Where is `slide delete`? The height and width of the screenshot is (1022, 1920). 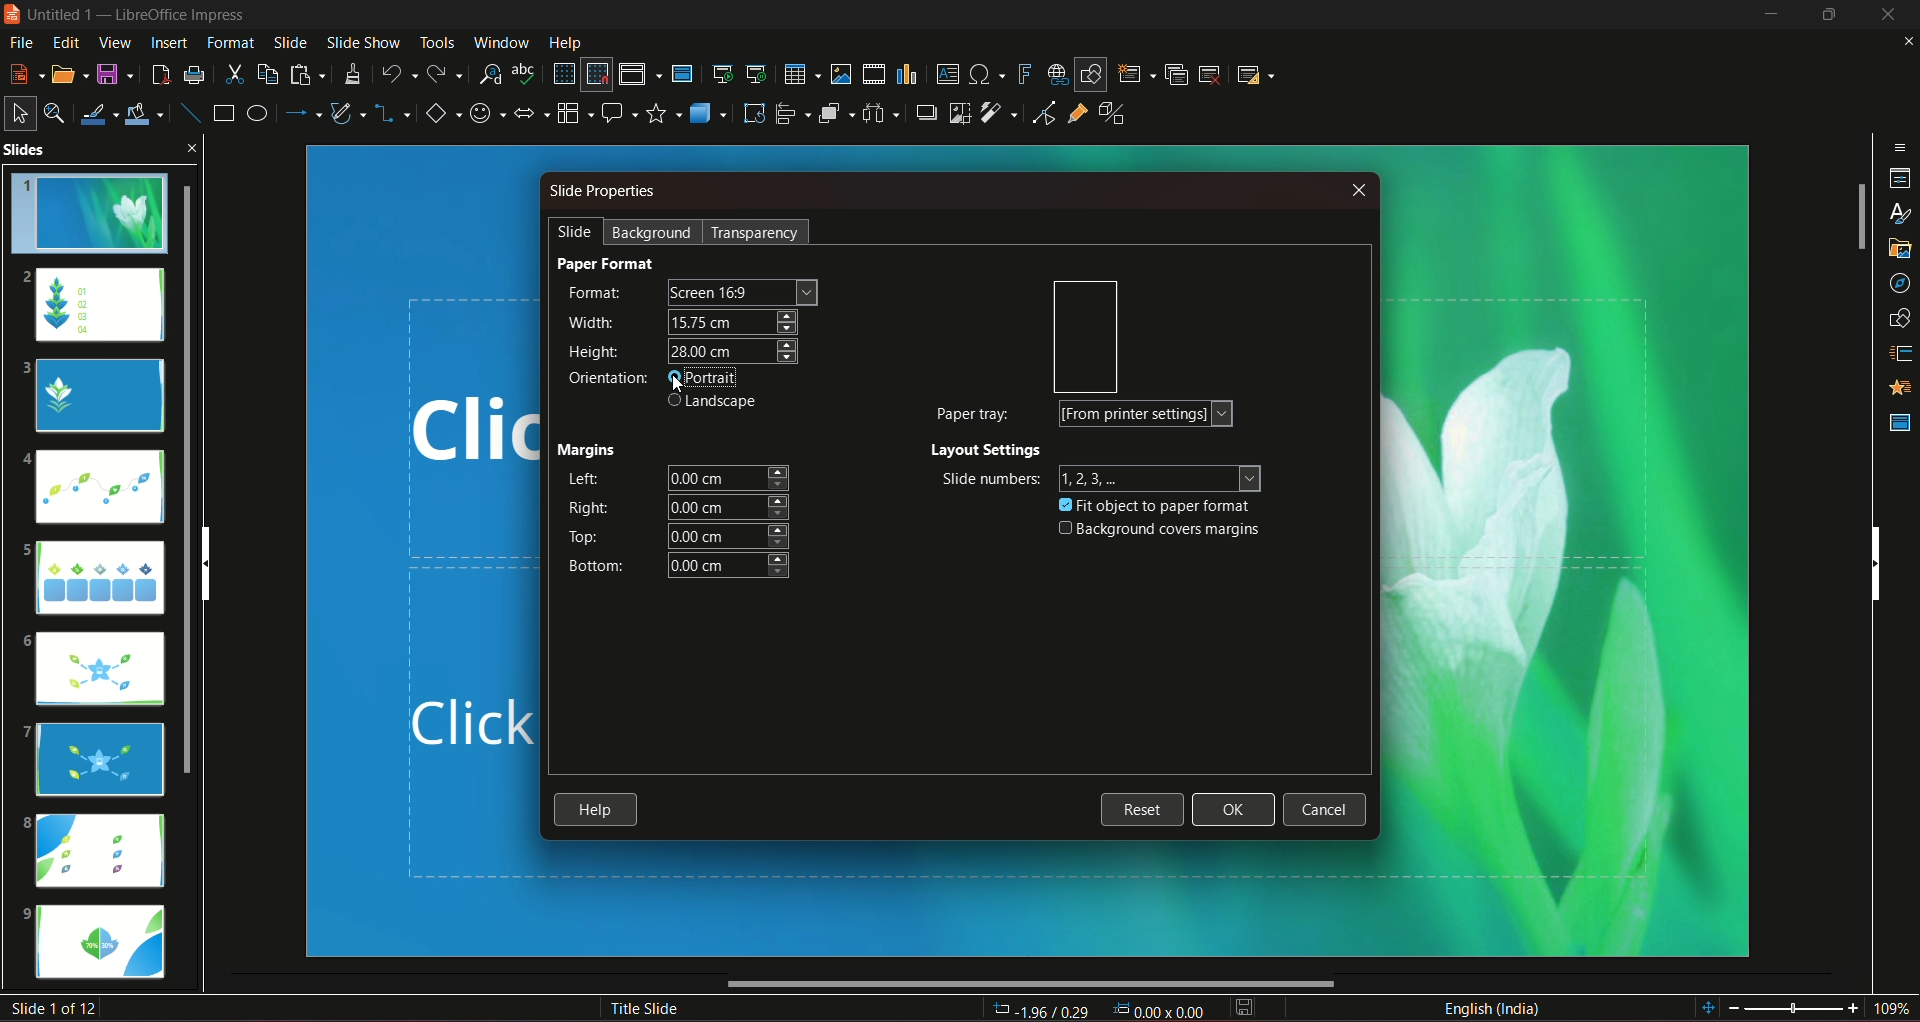
slide delete is located at coordinates (1212, 73).